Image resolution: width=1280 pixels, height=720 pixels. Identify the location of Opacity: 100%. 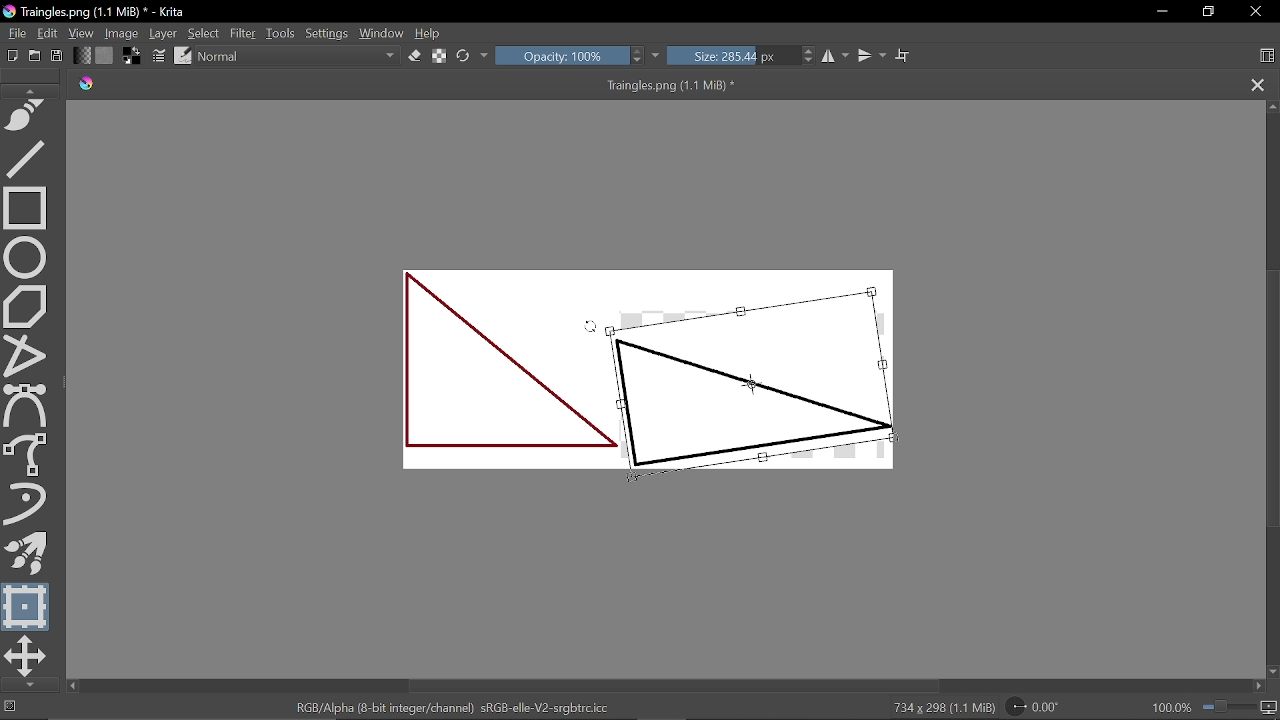
(570, 57).